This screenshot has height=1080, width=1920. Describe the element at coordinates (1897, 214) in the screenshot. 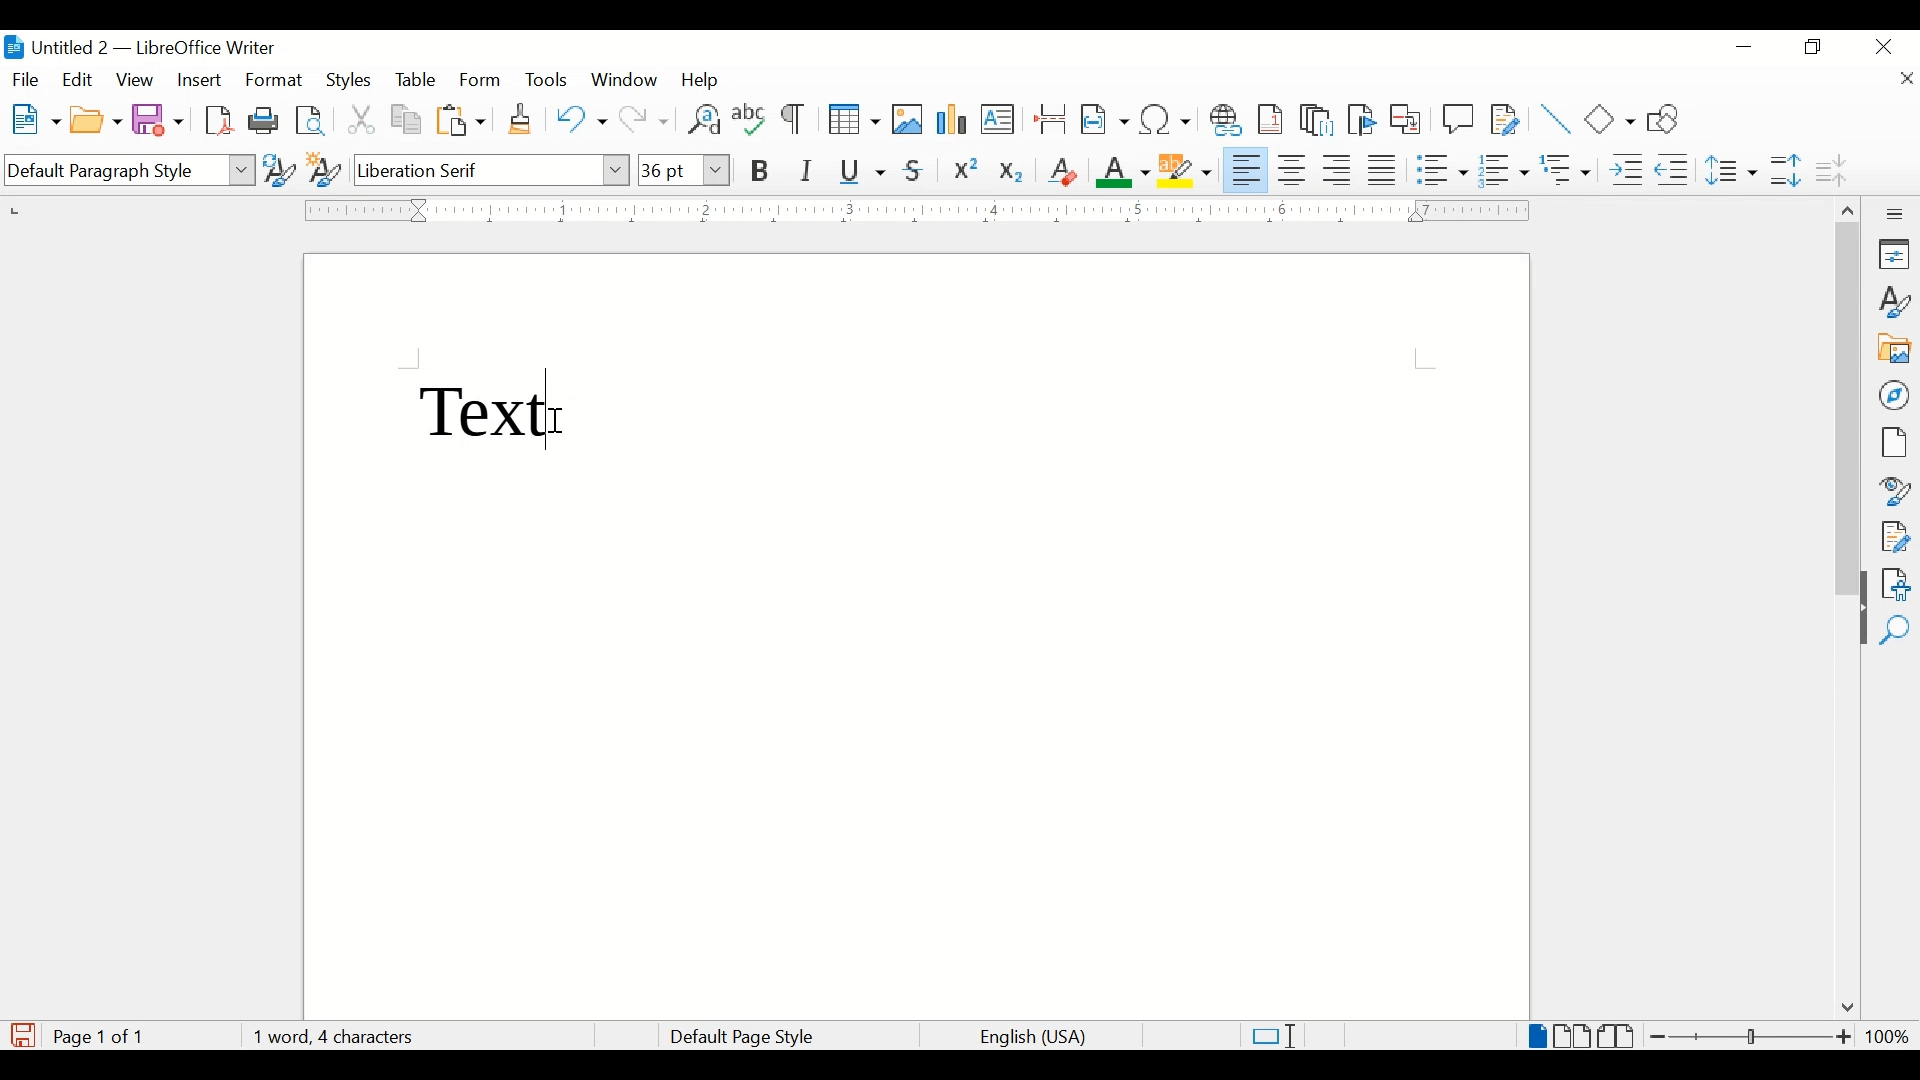

I see `more options` at that location.